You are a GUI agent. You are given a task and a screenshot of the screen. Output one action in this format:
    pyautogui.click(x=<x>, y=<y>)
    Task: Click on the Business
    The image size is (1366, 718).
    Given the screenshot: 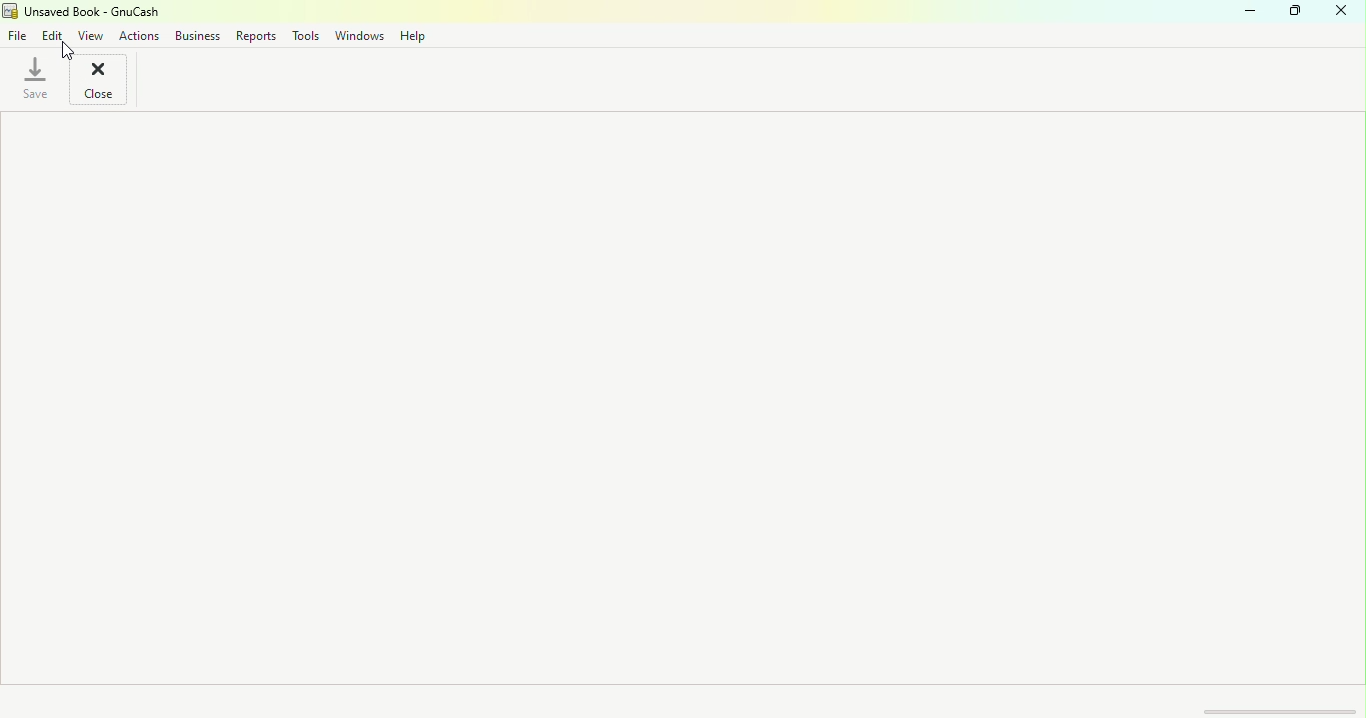 What is the action you would take?
    pyautogui.click(x=196, y=35)
    